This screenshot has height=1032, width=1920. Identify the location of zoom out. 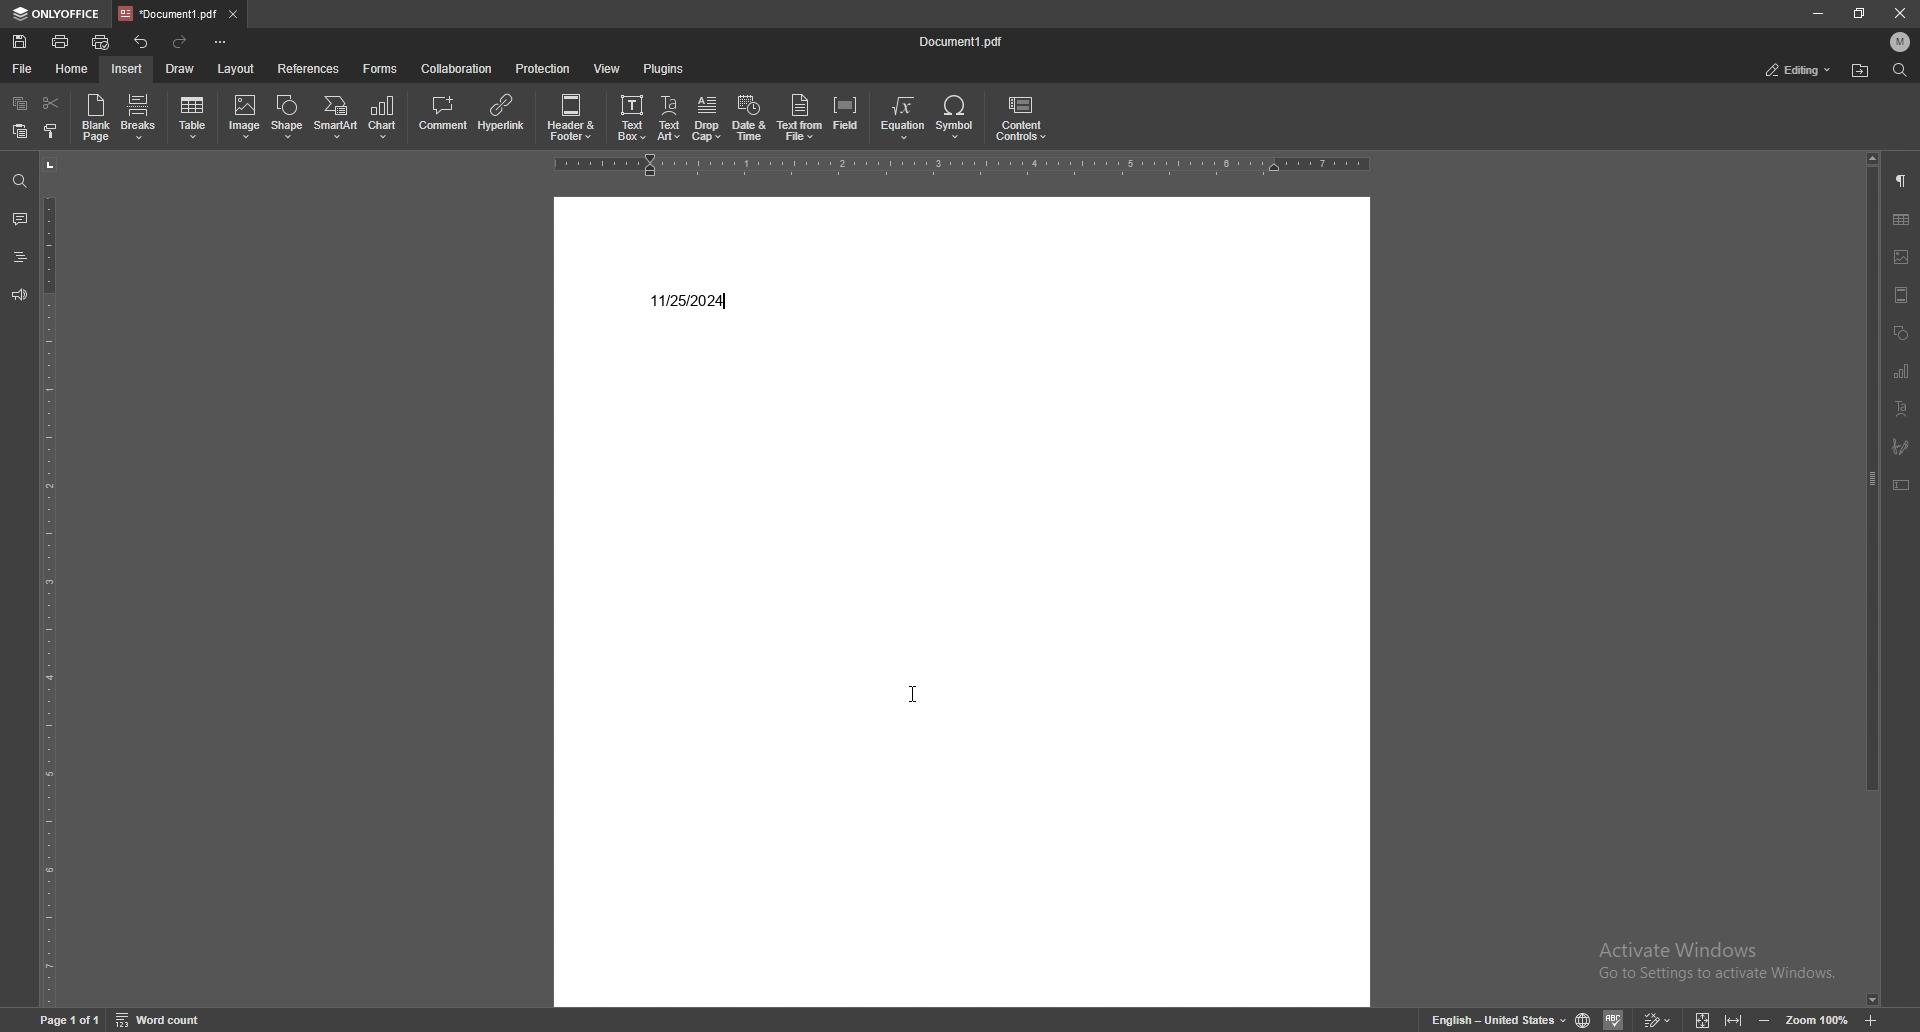
(1765, 1017).